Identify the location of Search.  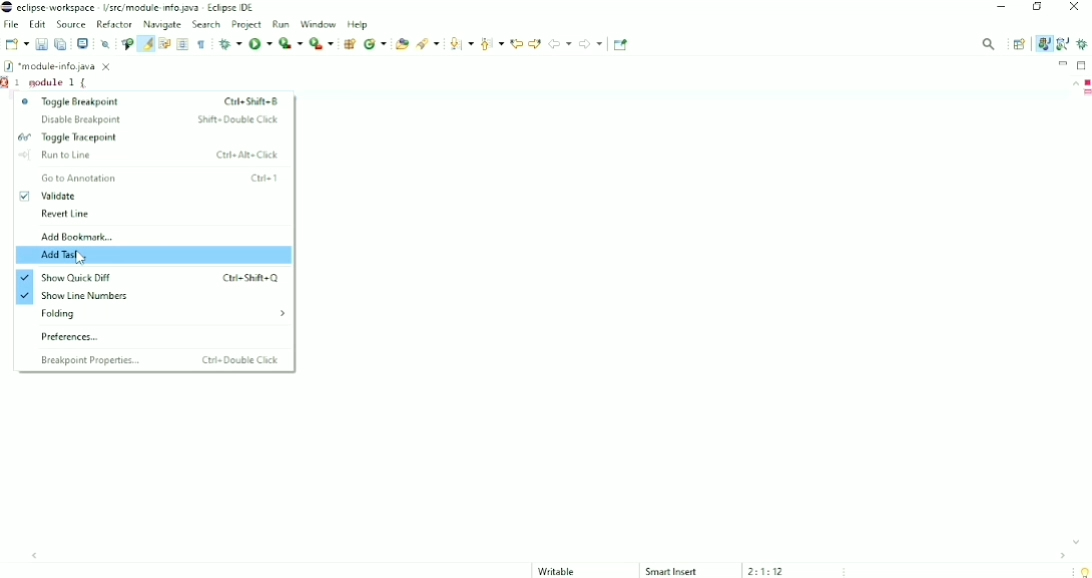
(428, 44).